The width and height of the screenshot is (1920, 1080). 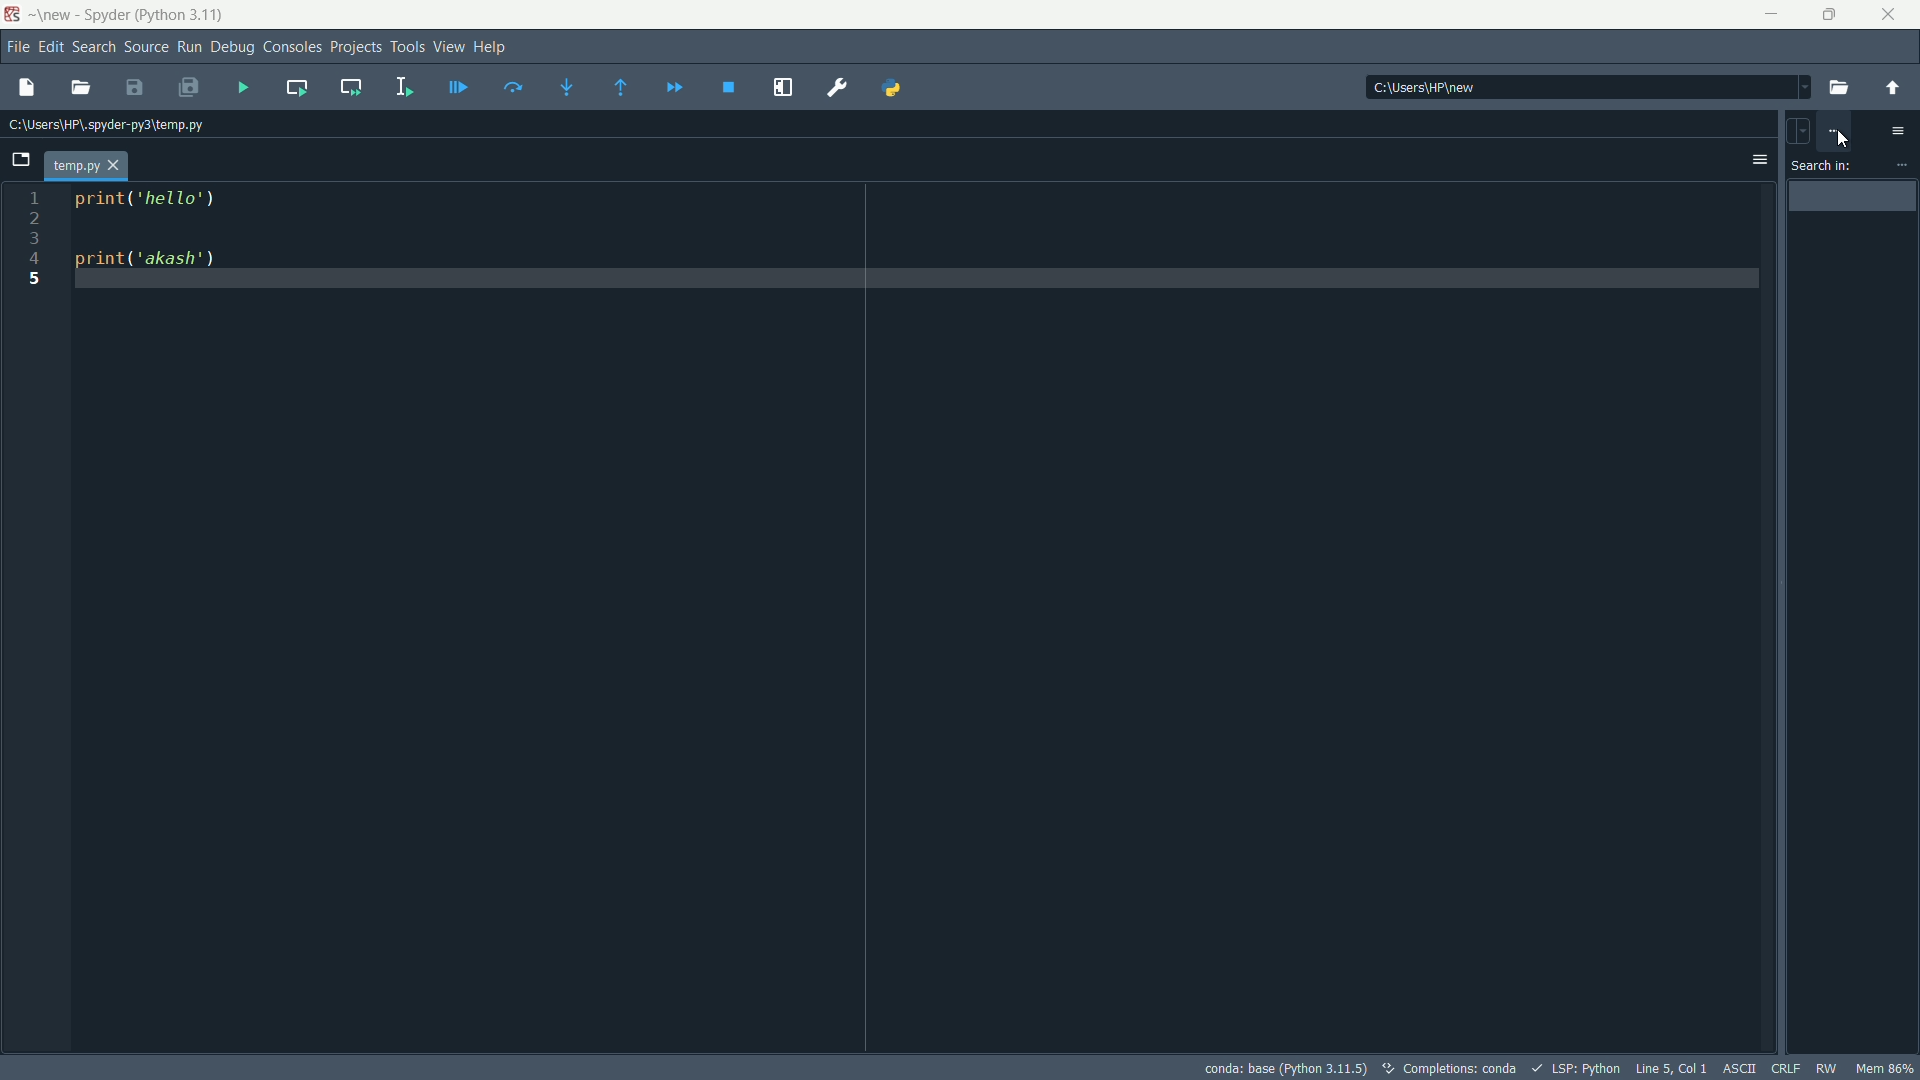 What do you see at coordinates (674, 90) in the screenshot?
I see `continue execution untill next breakdown` at bounding box center [674, 90].